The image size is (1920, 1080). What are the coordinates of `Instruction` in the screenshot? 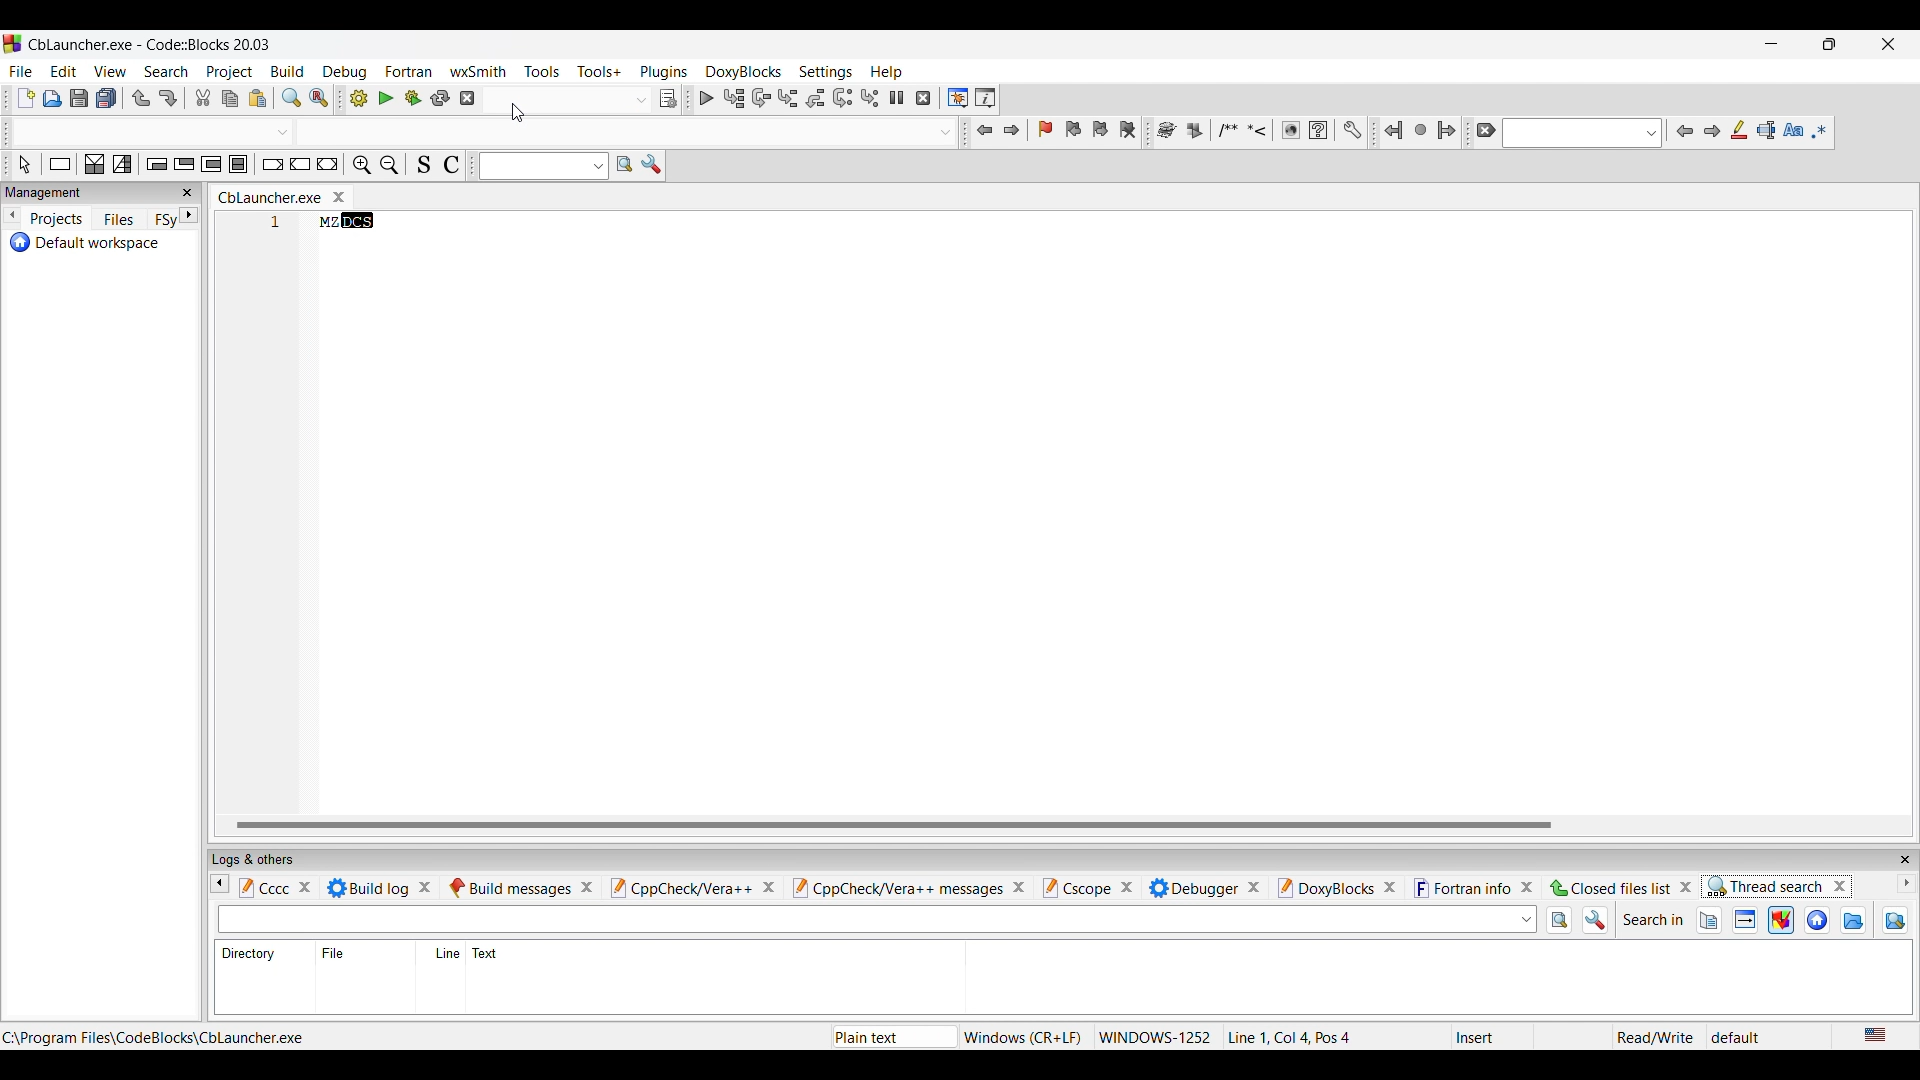 It's located at (60, 164).